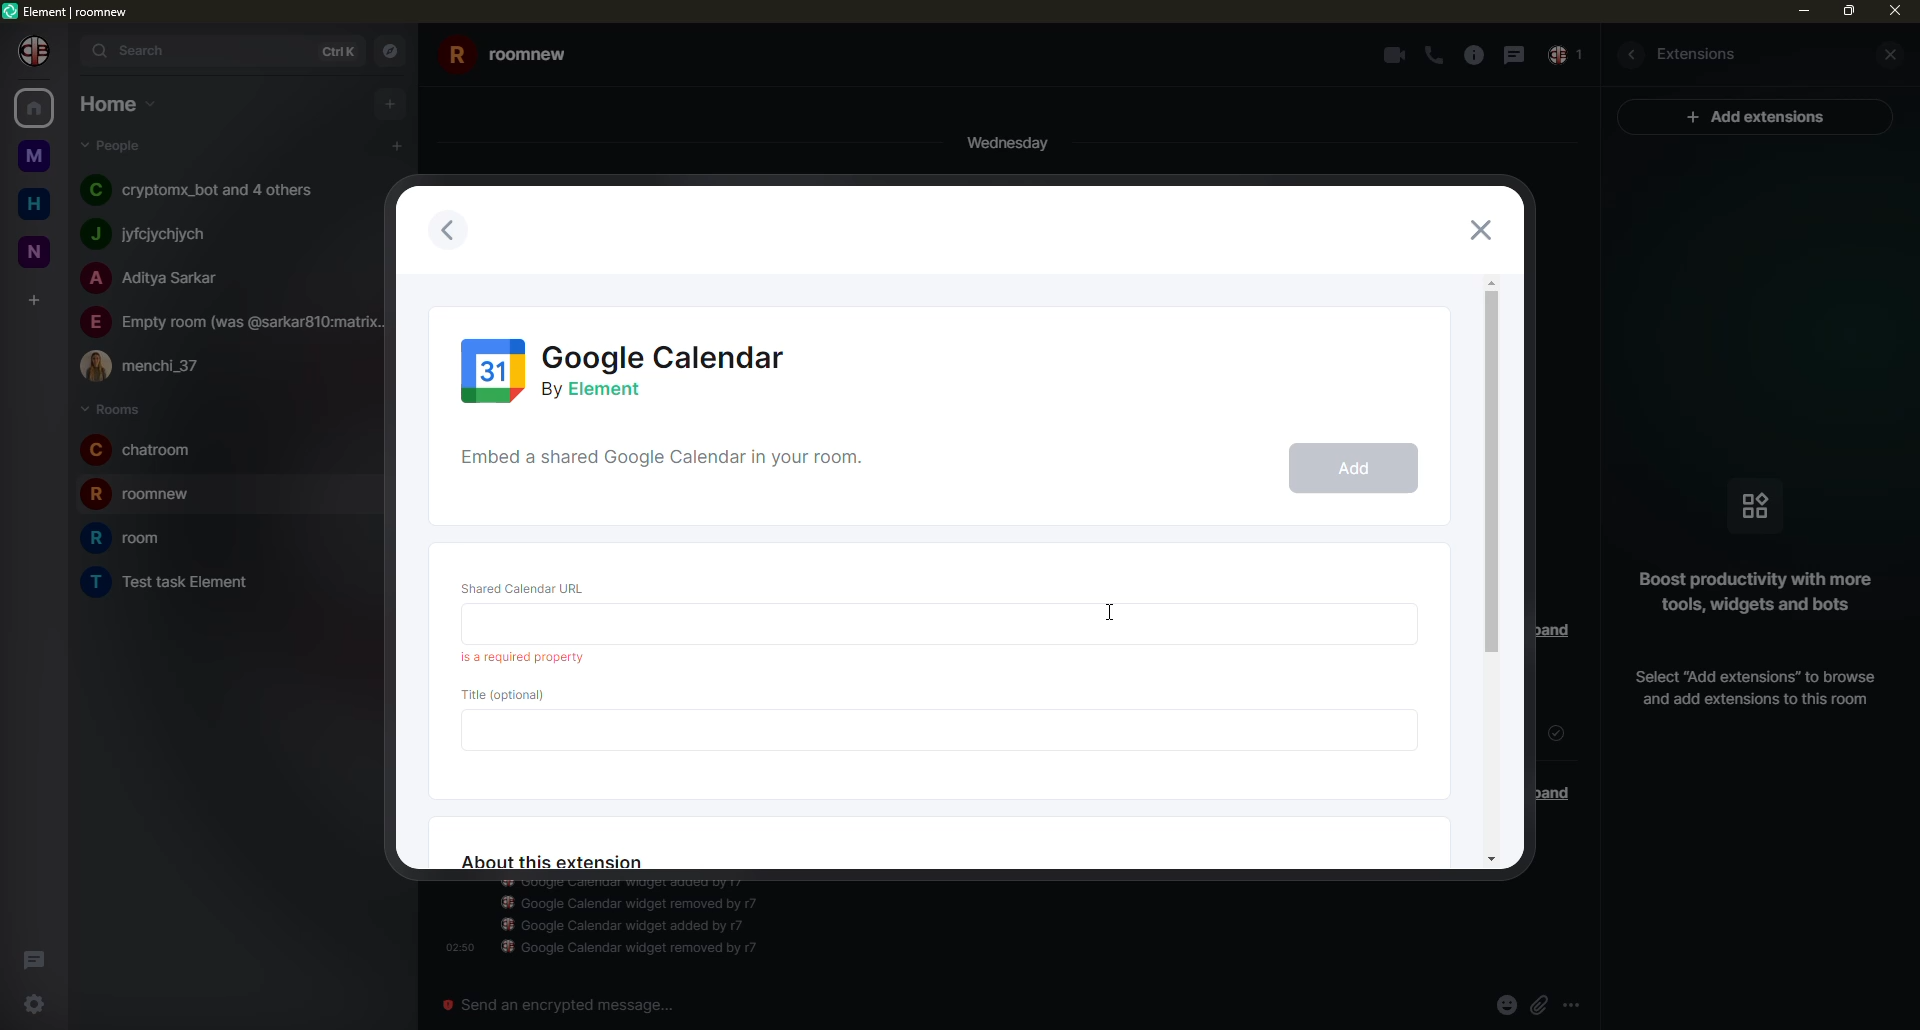 This screenshot has width=1920, height=1030. Describe the element at coordinates (146, 235) in the screenshot. I see `people` at that location.